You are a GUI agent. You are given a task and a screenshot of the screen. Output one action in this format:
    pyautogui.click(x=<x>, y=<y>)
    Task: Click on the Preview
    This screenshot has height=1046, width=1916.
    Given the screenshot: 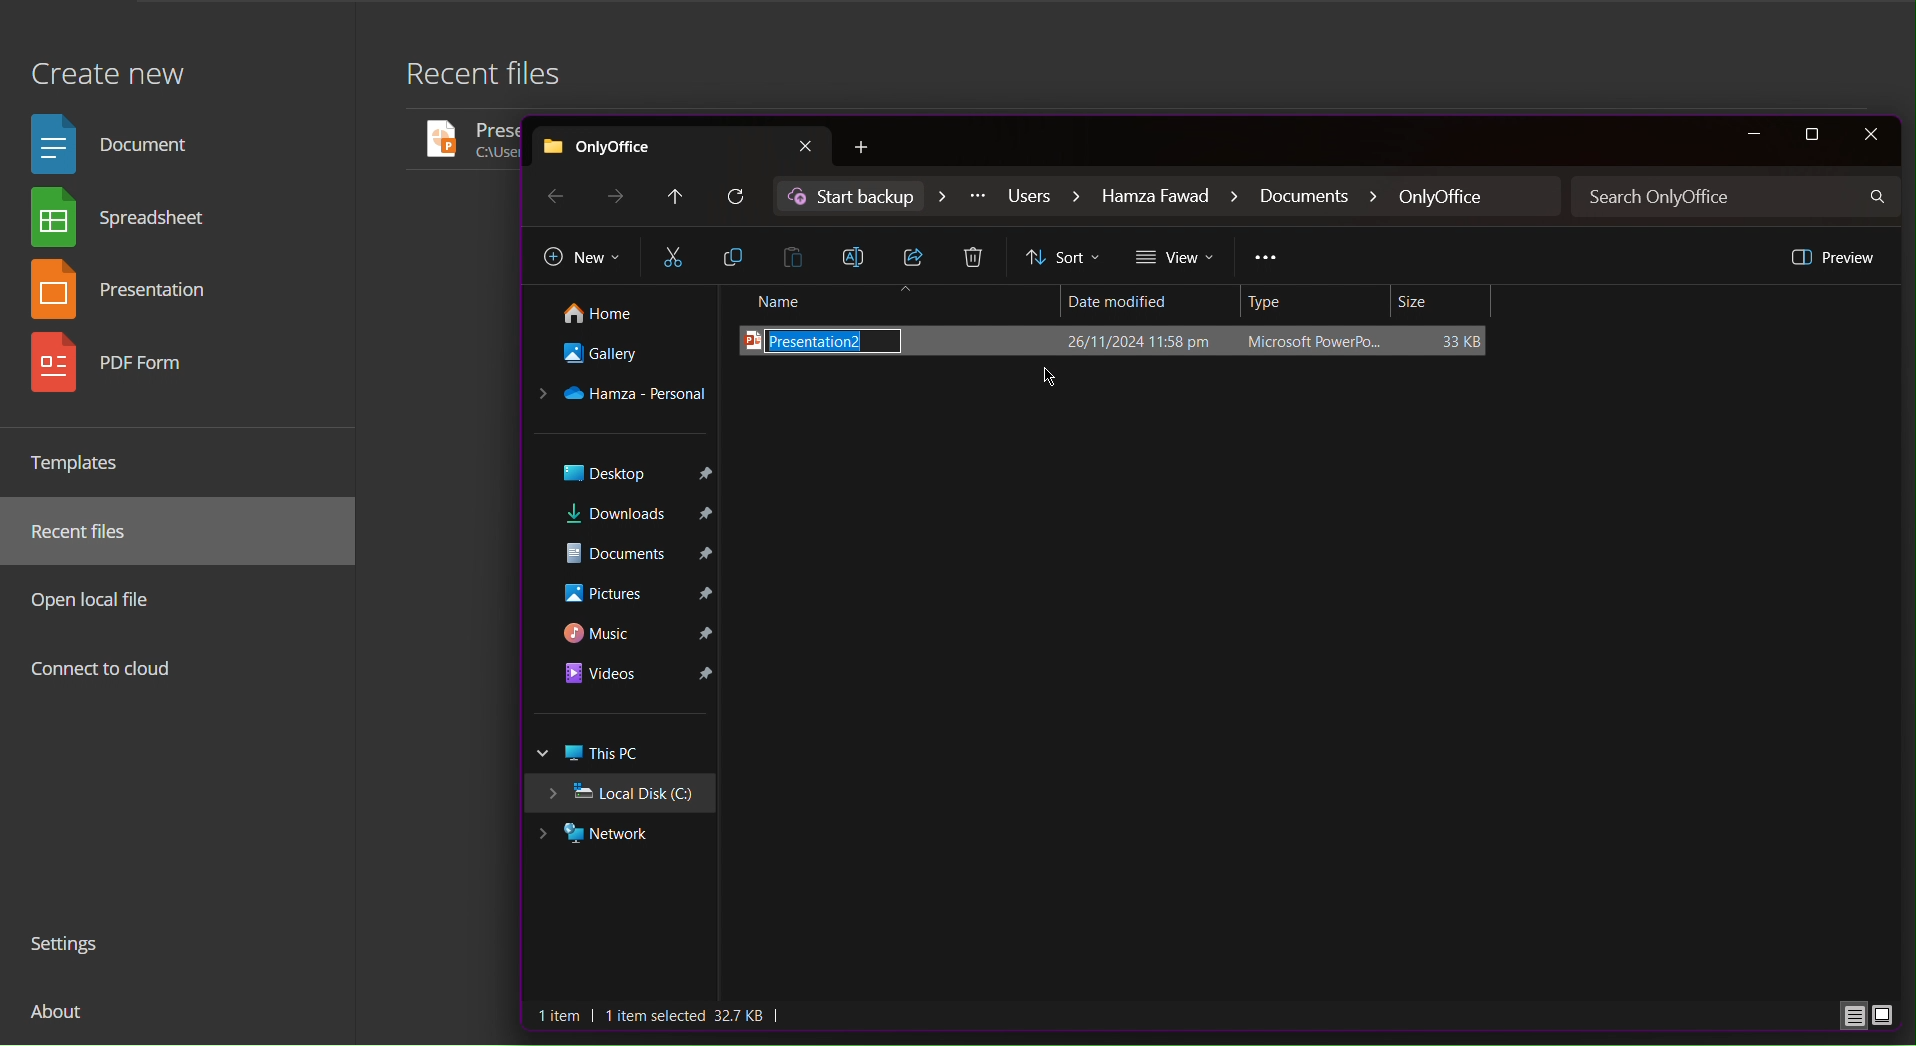 What is the action you would take?
    pyautogui.click(x=1831, y=256)
    